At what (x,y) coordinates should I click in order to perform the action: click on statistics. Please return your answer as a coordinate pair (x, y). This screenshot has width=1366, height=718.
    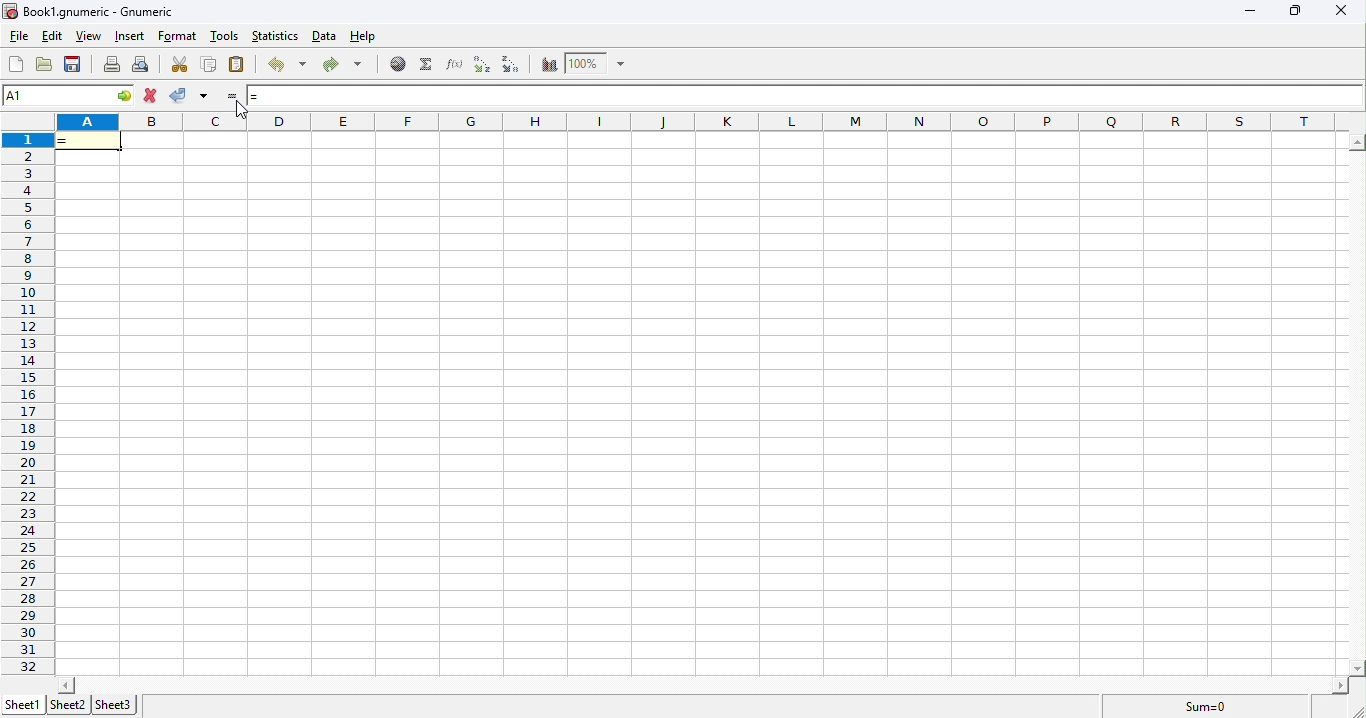
    Looking at the image, I should click on (275, 35).